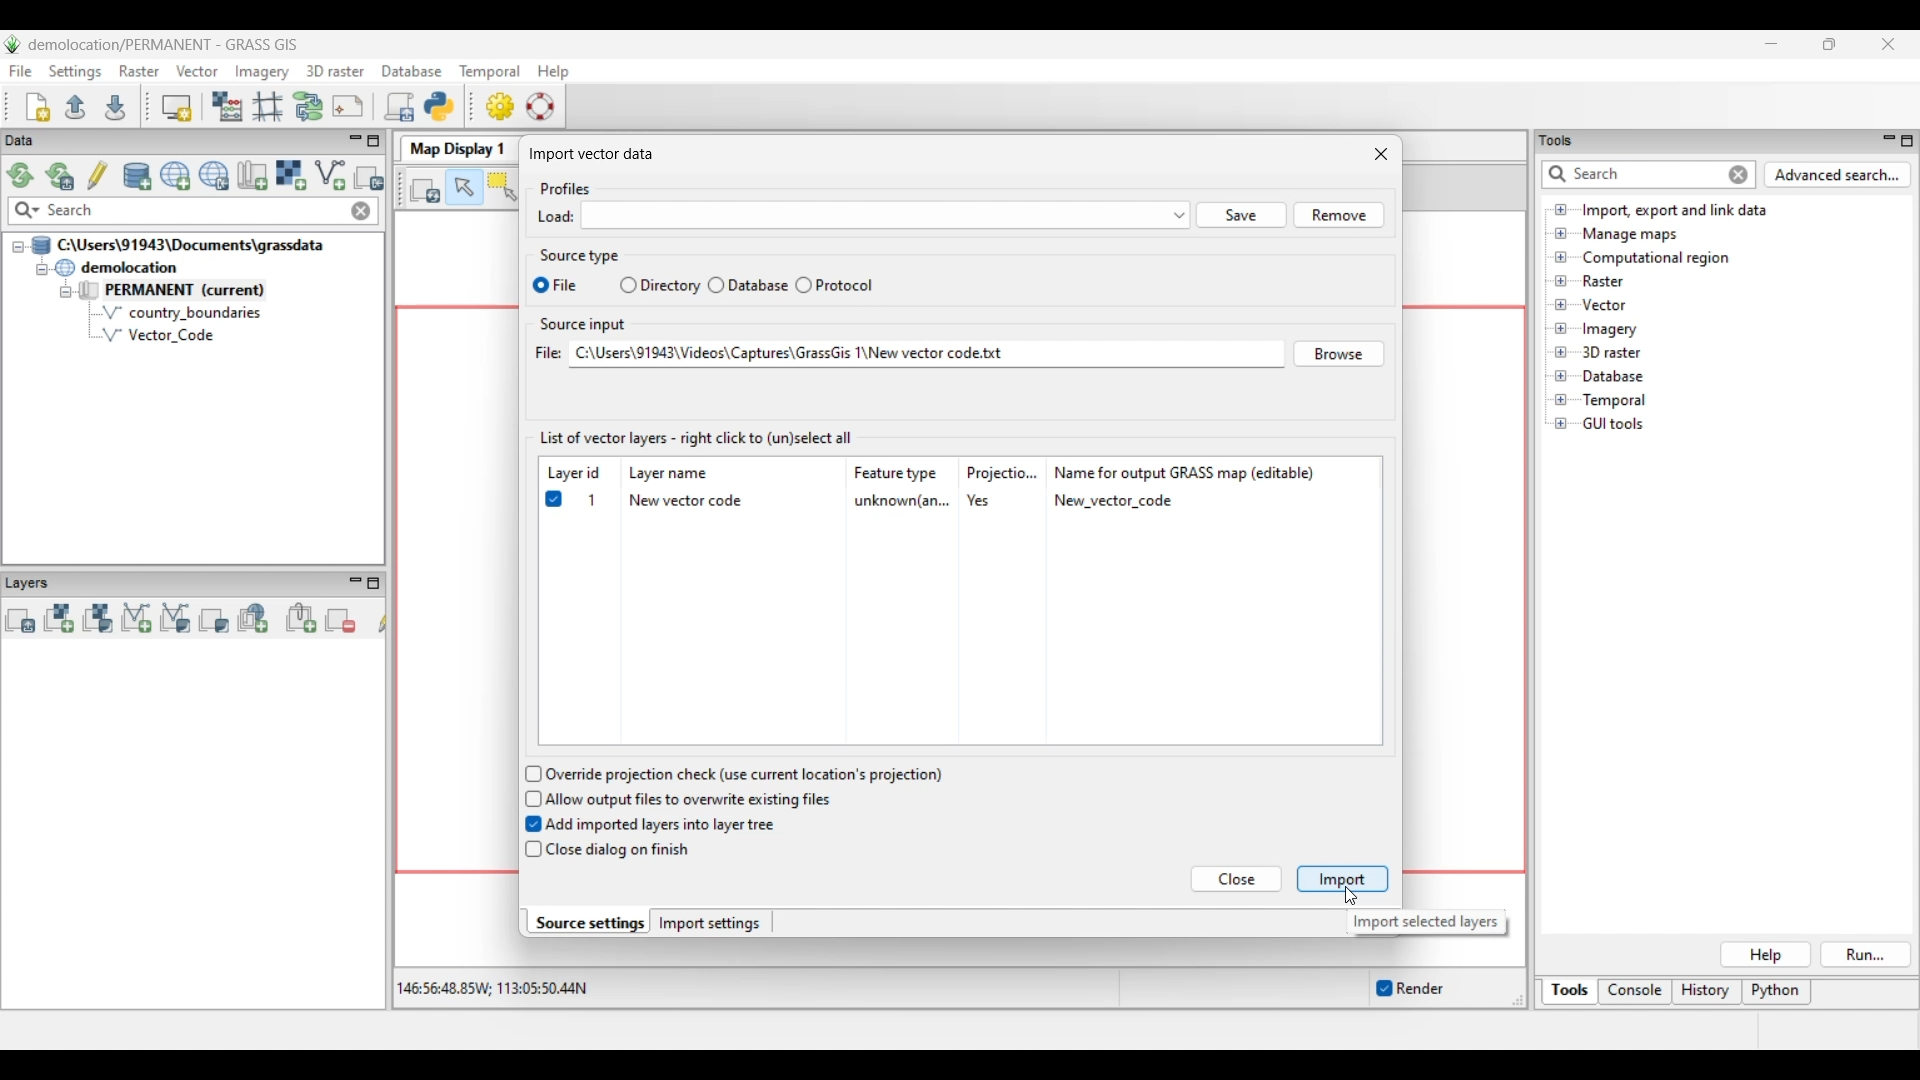 Image resolution: width=1920 pixels, height=1080 pixels. Describe the element at coordinates (699, 437) in the screenshot. I see `List of vector layers - right click to (un)select all` at that location.